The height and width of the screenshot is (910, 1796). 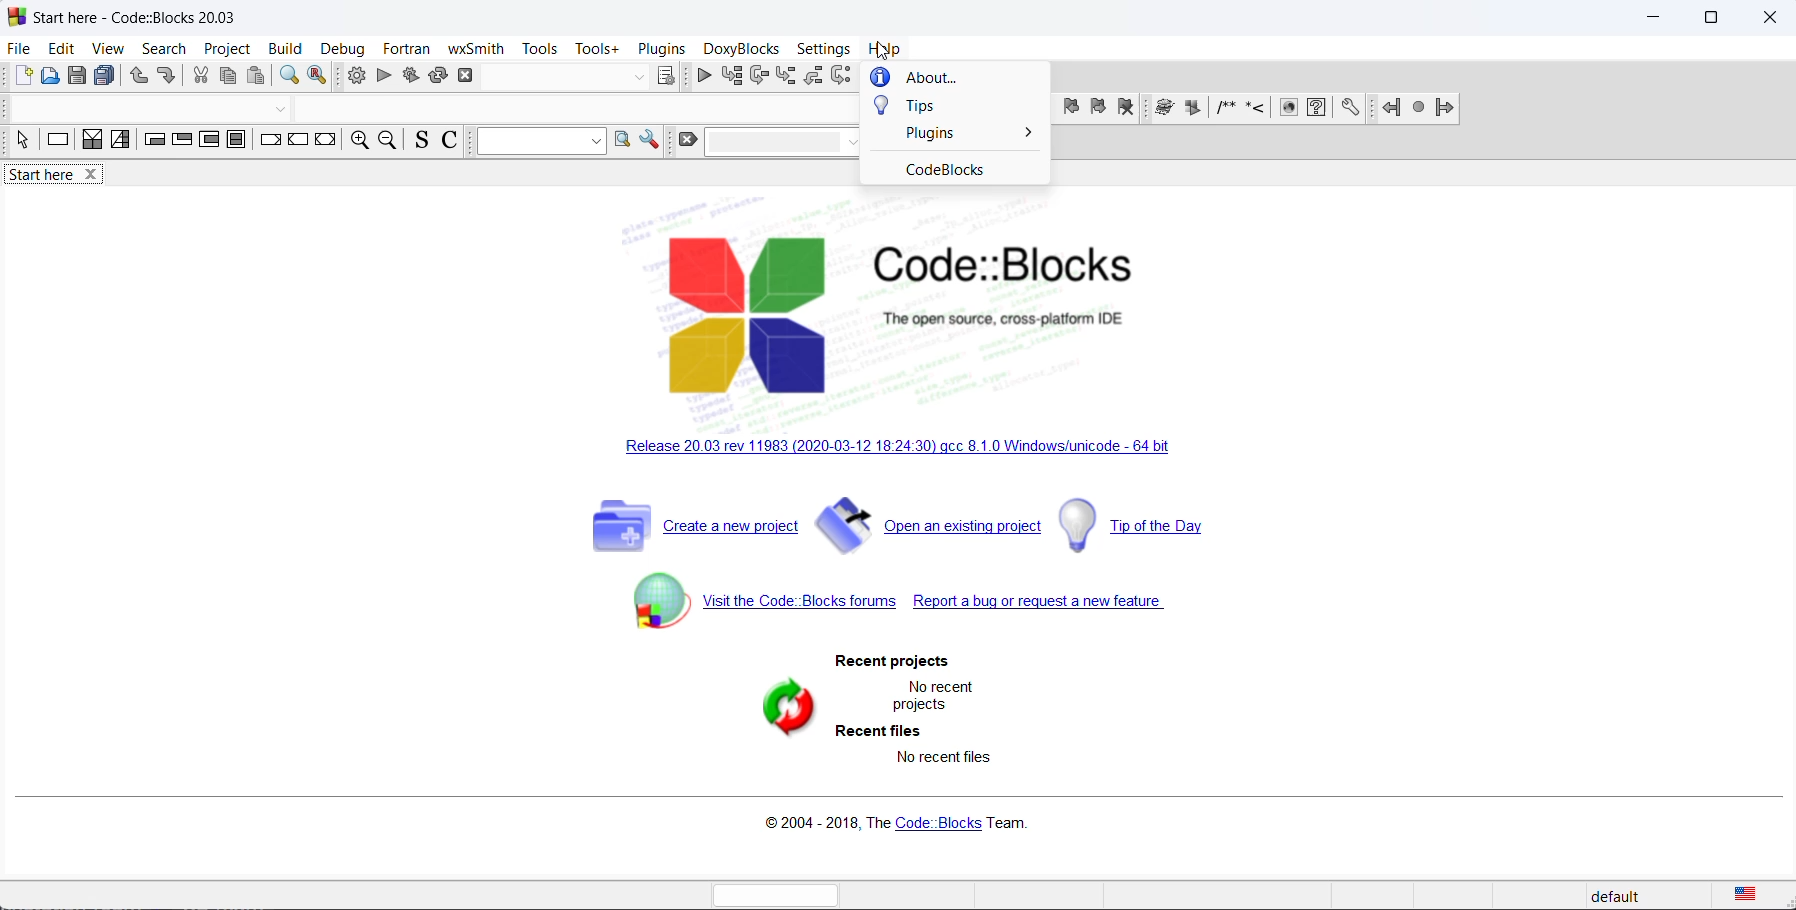 What do you see at coordinates (418, 143) in the screenshot?
I see `toggle source` at bounding box center [418, 143].